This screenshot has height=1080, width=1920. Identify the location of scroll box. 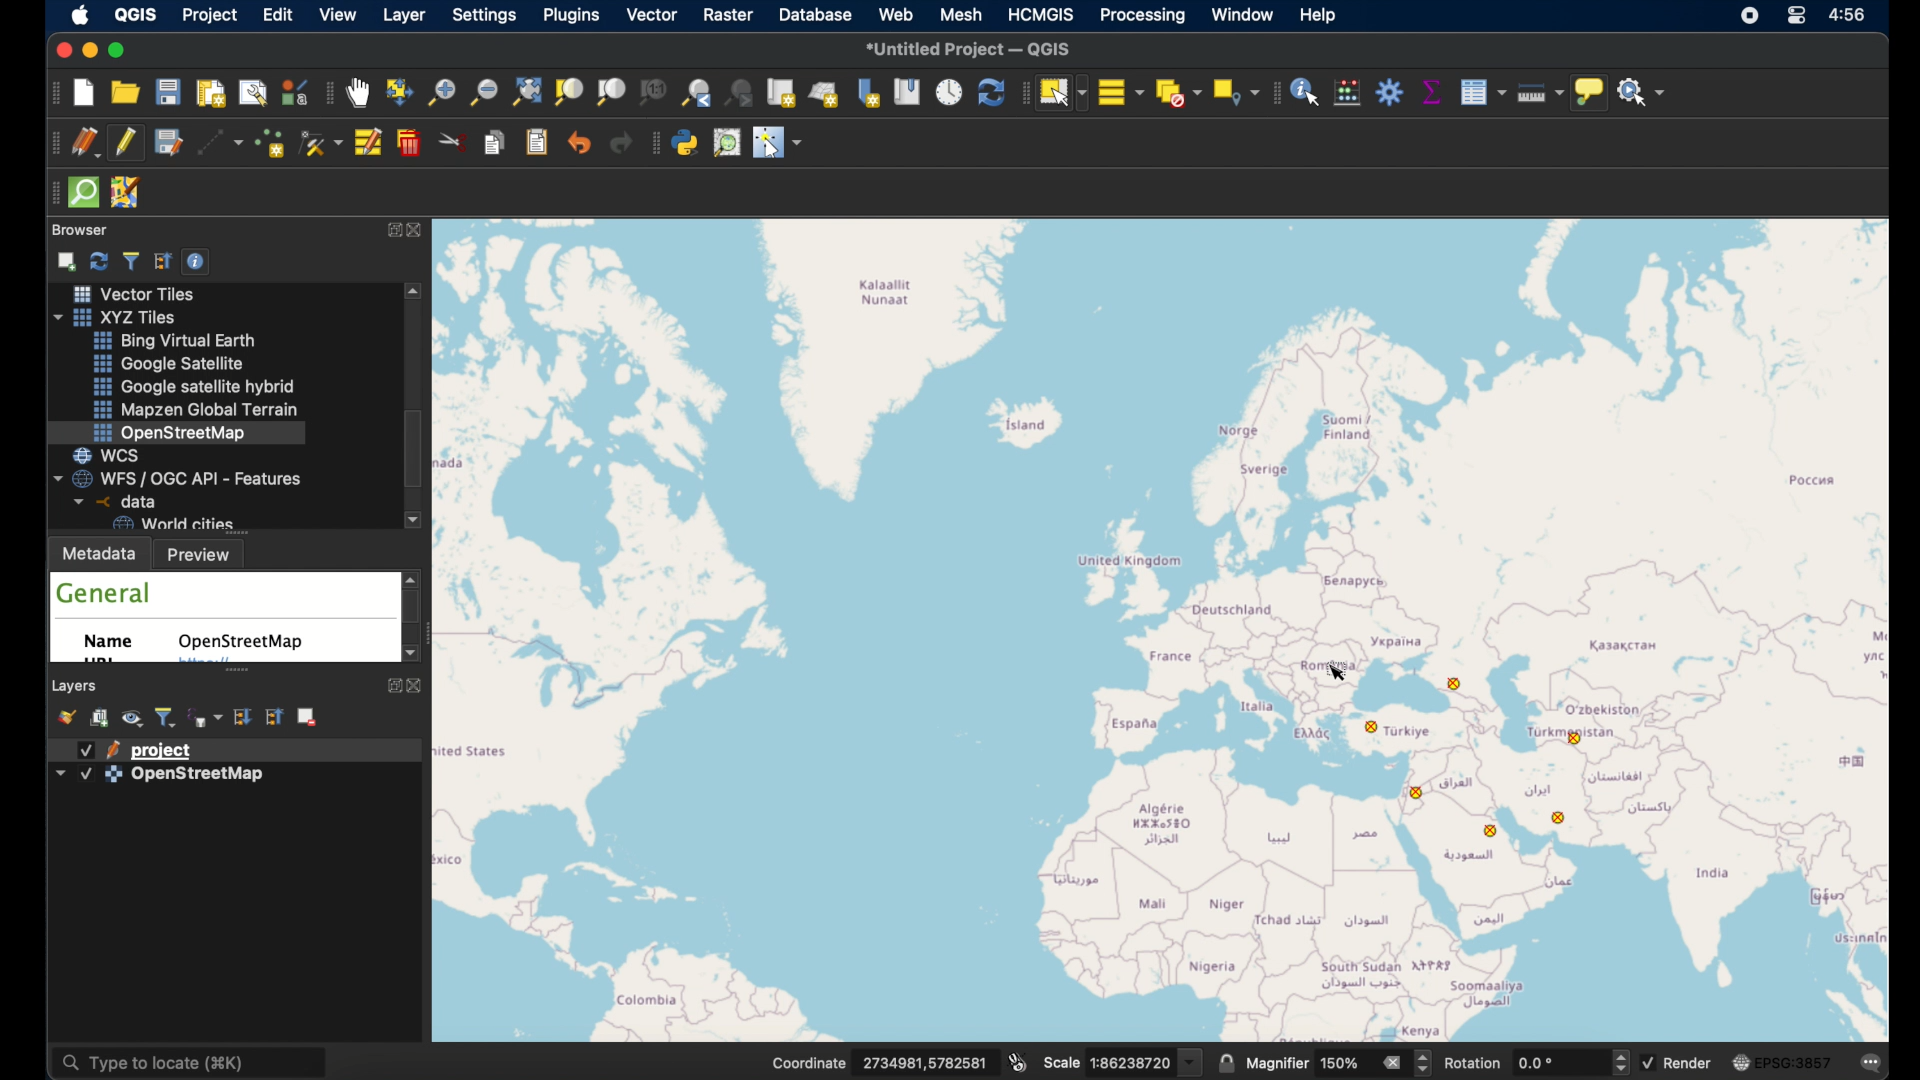
(418, 450).